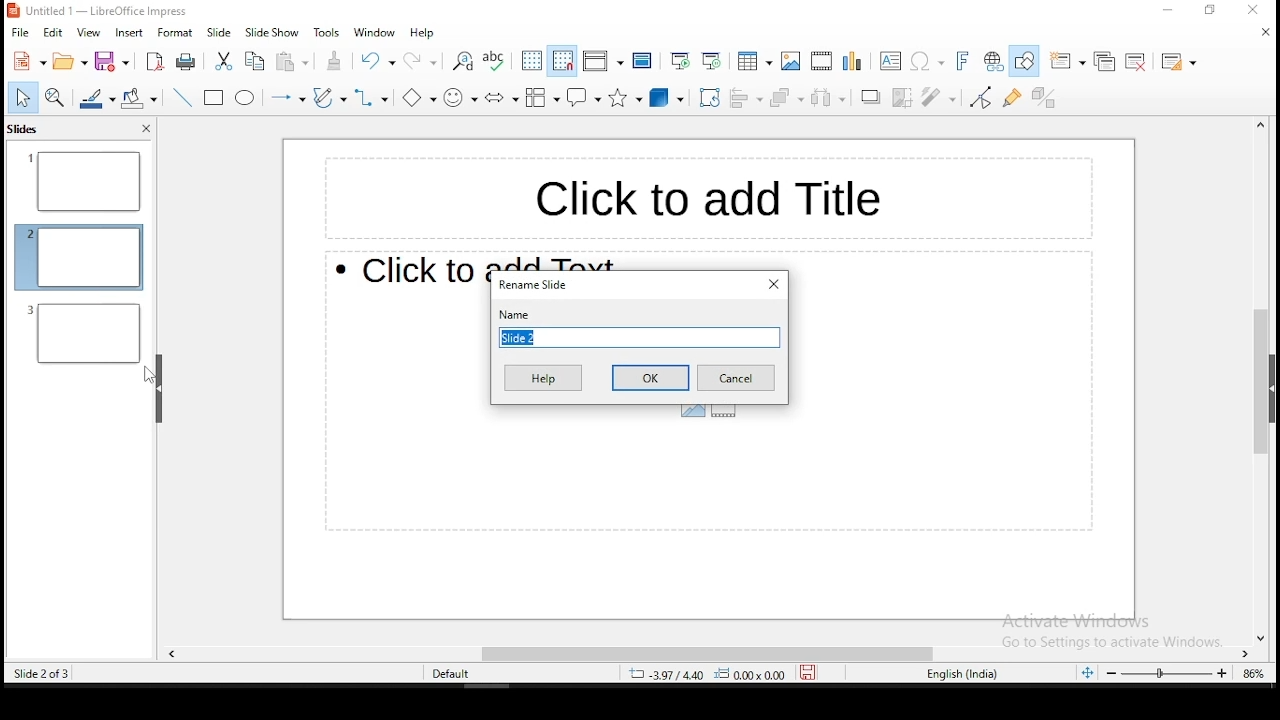 Image resolution: width=1280 pixels, height=720 pixels. Describe the element at coordinates (792, 61) in the screenshot. I see `insert image` at that location.